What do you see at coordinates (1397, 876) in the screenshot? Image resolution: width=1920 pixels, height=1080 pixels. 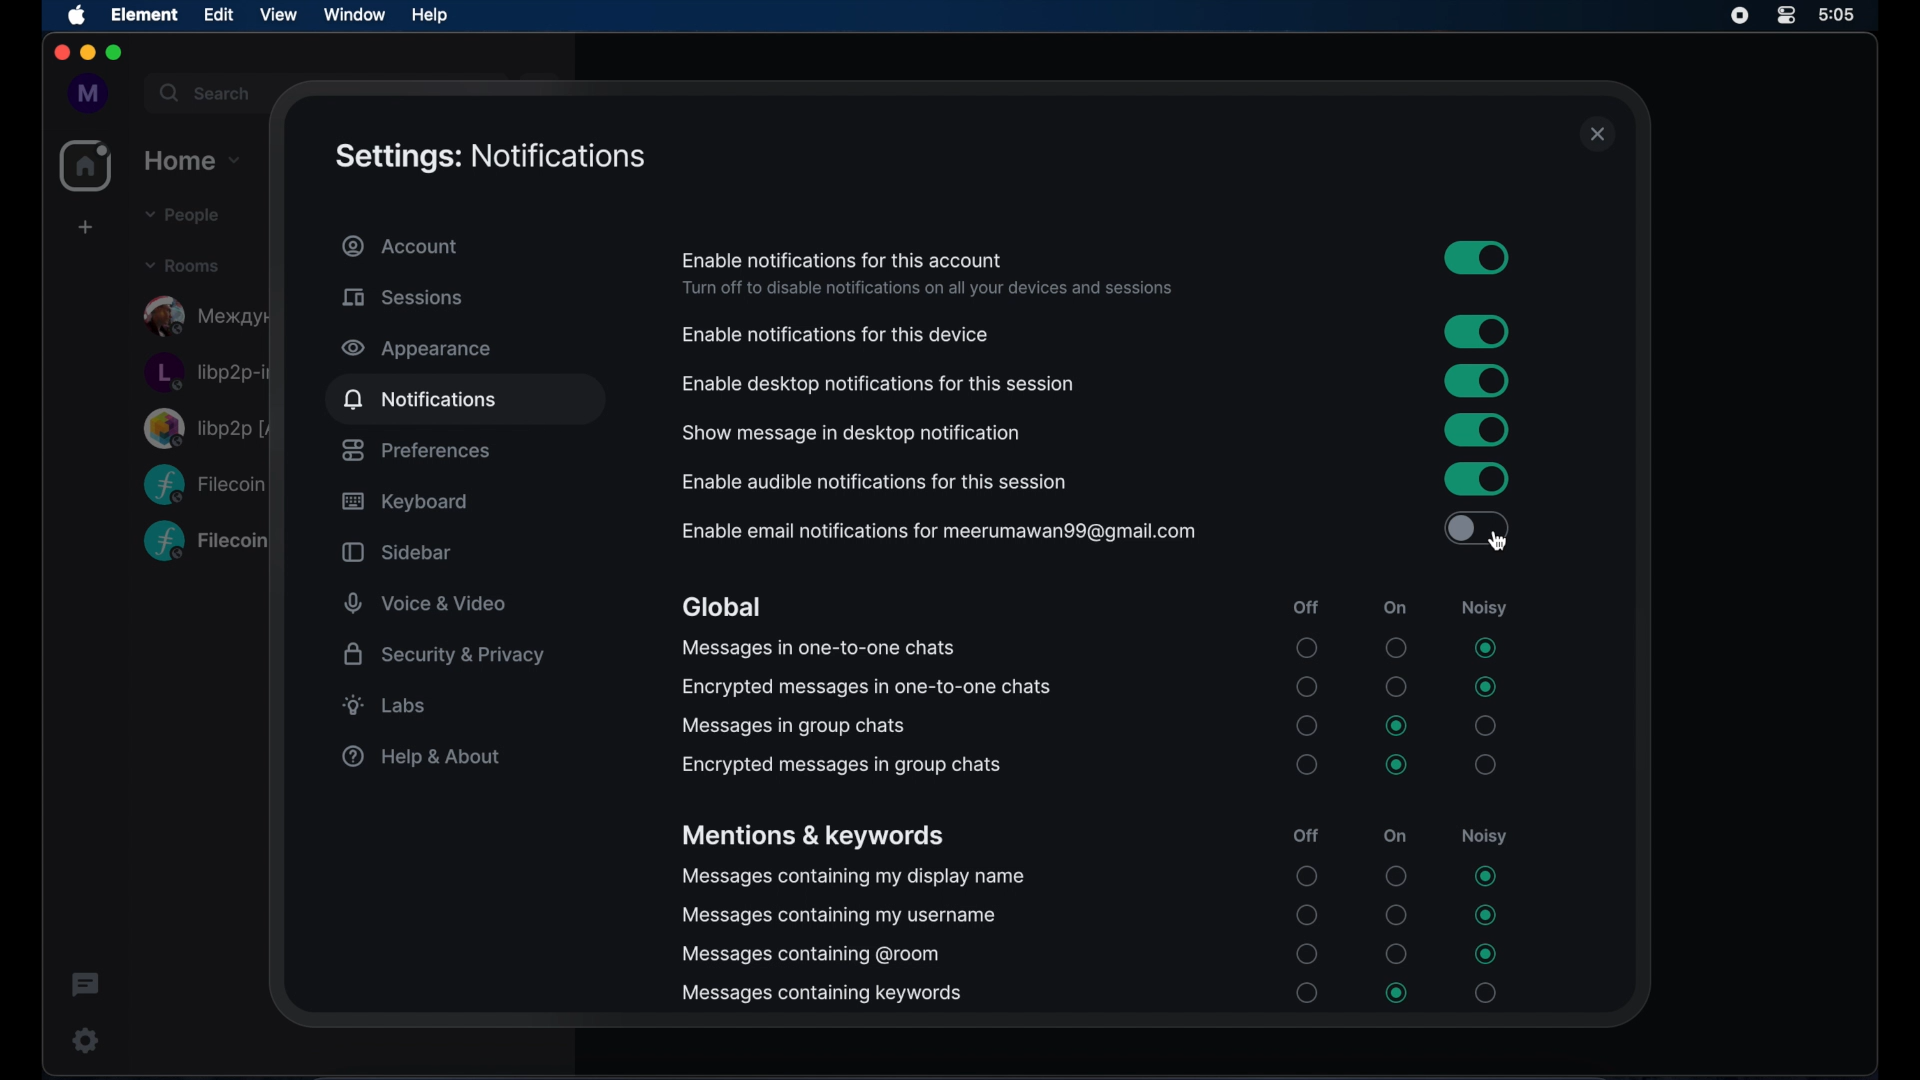 I see `radio button` at bounding box center [1397, 876].